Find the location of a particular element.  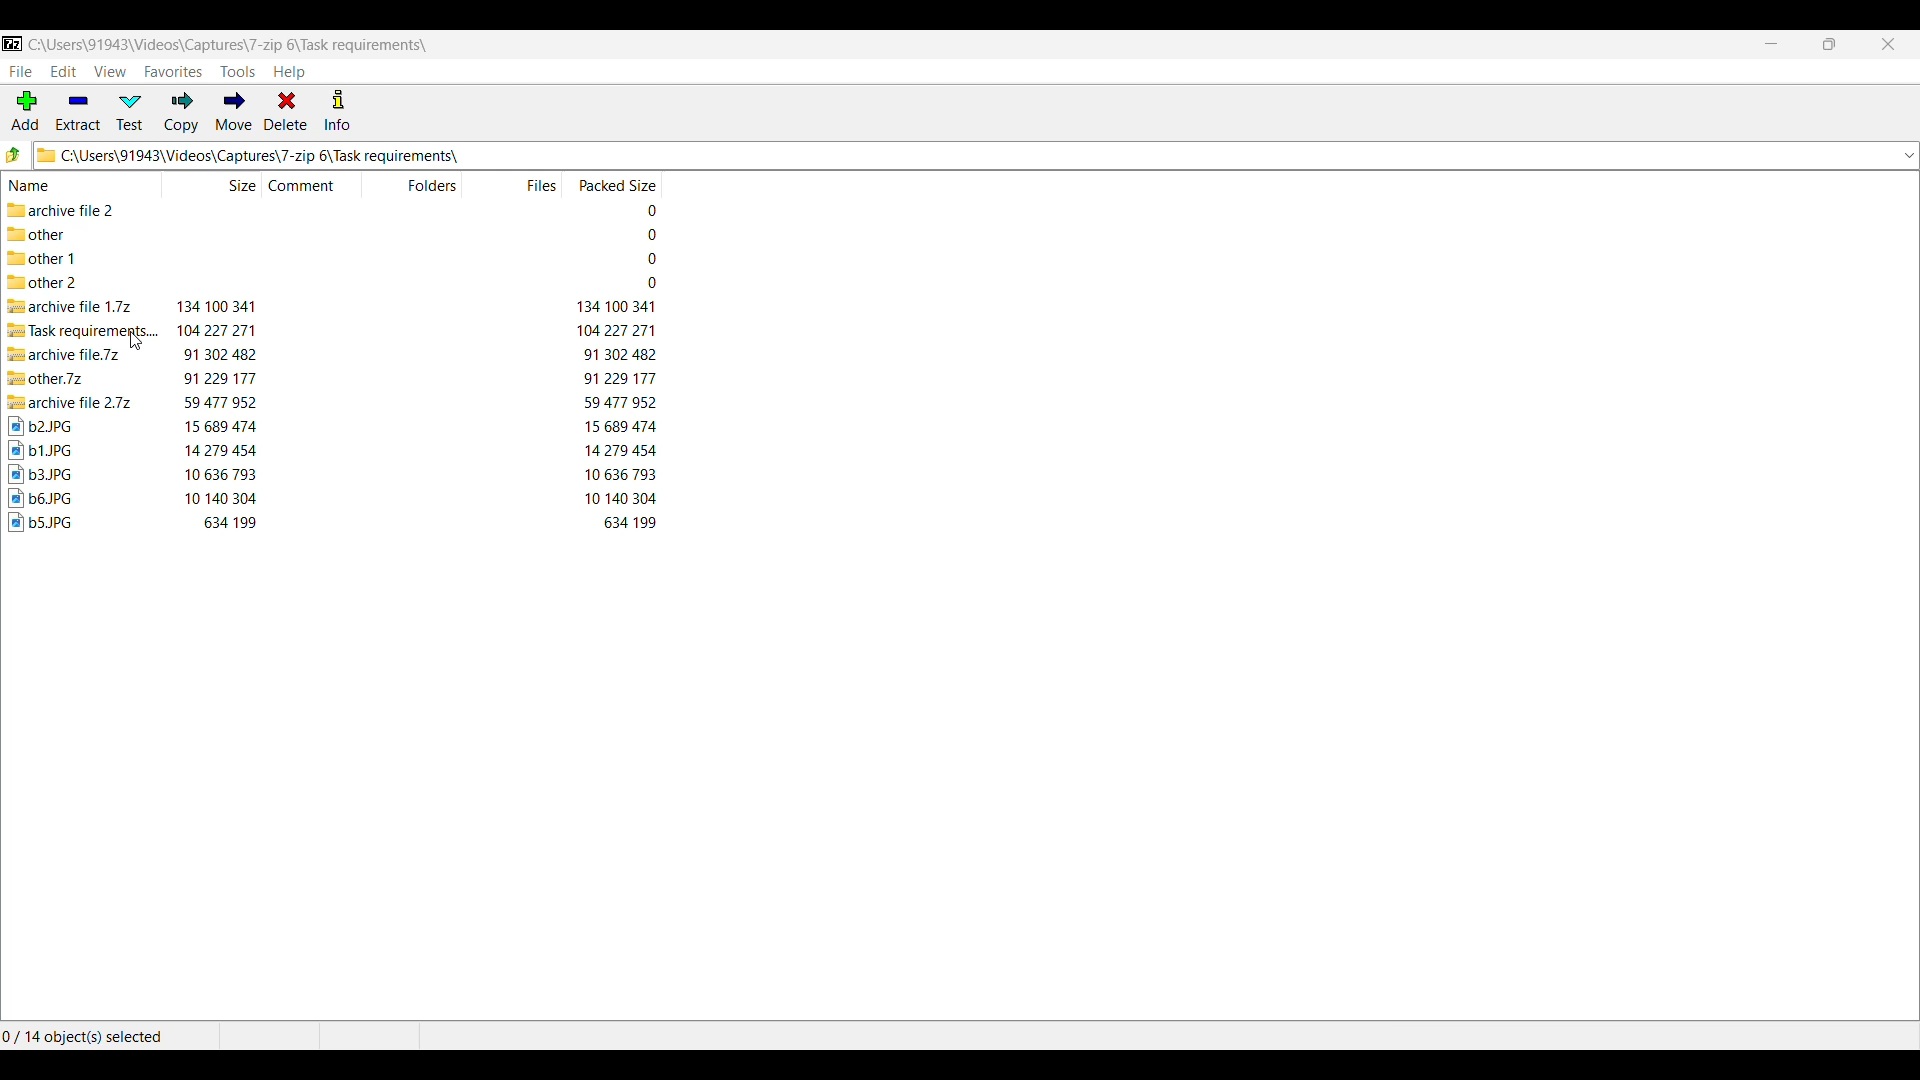

size is located at coordinates (222, 306).